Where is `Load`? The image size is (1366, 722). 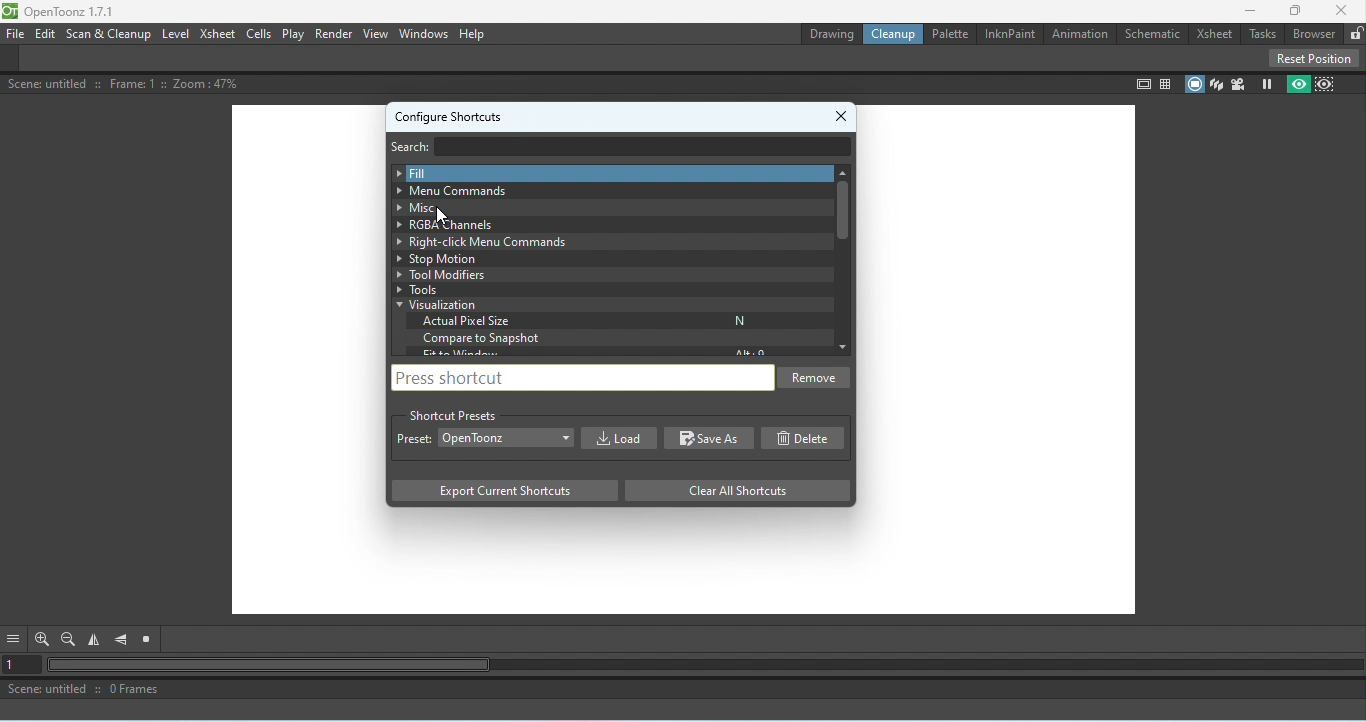
Load is located at coordinates (616, 438).